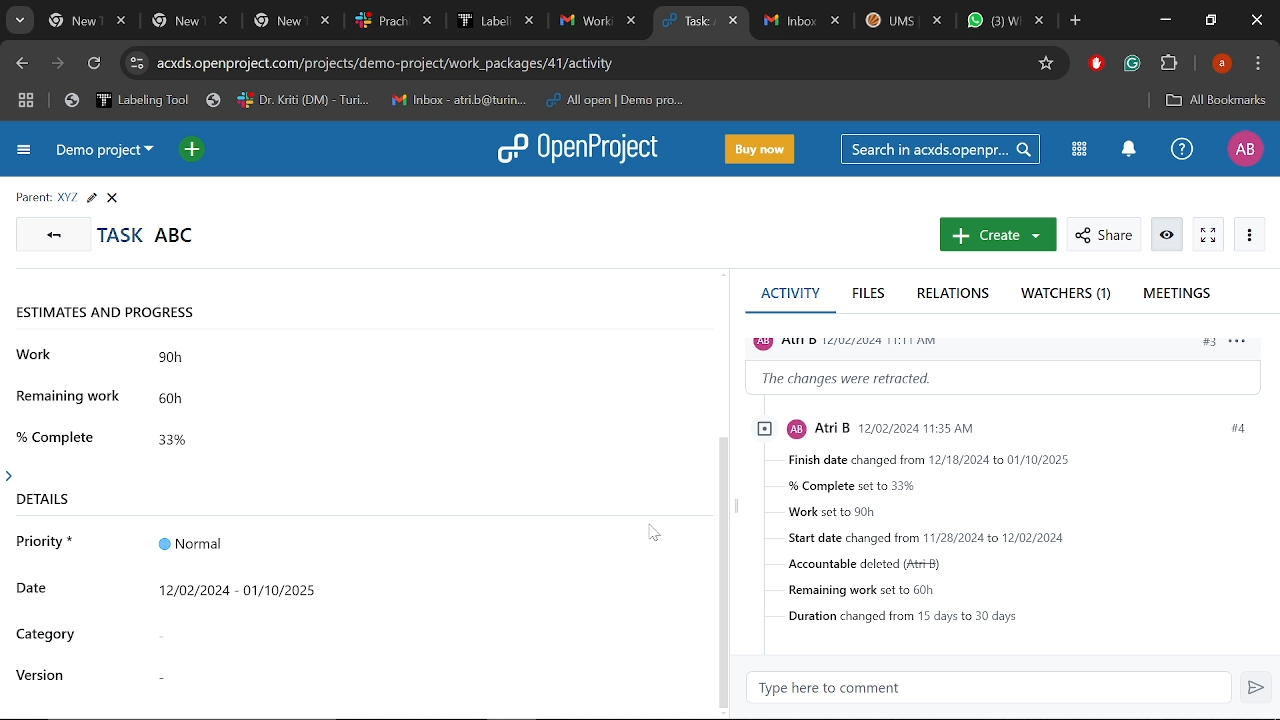 The width and height of the screenshot is (1280, 720). Describe the element at coordinates (398, 64) in the screenshot. I see `Cite address` at that location.